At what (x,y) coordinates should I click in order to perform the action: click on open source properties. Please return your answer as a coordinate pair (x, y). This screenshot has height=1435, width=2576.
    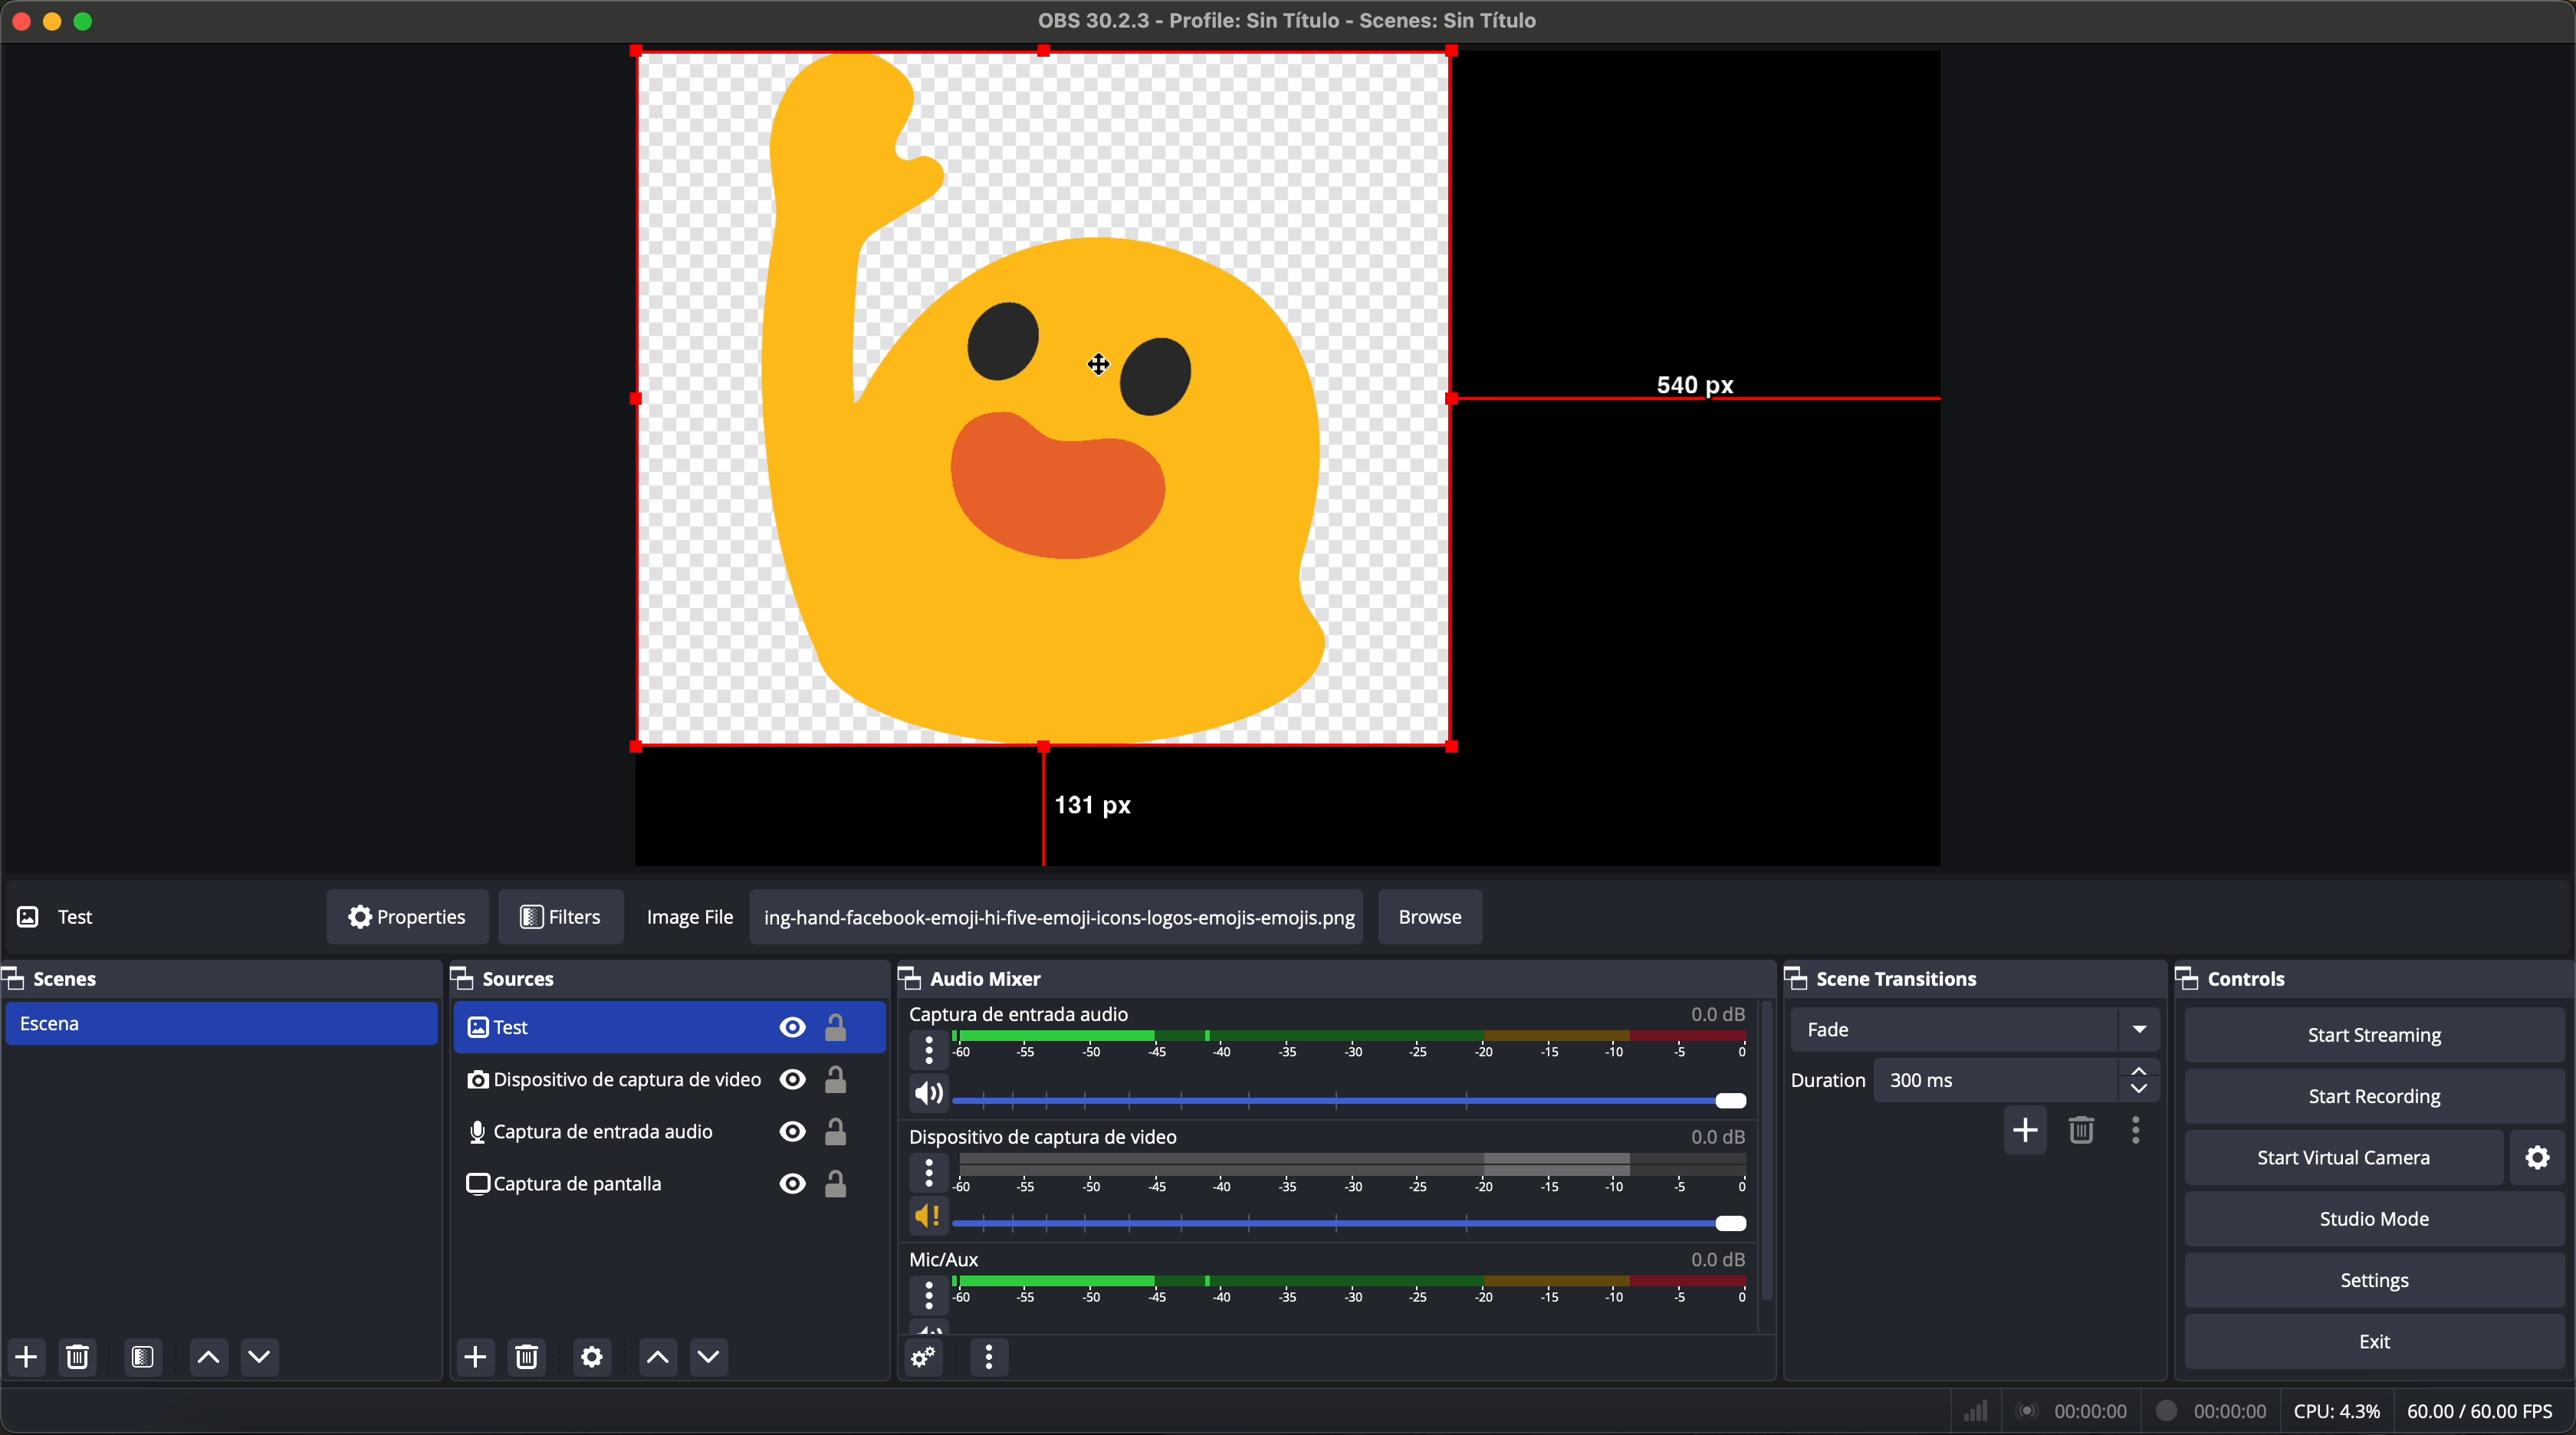
    Looking at the image, I should click on (592, 1358).